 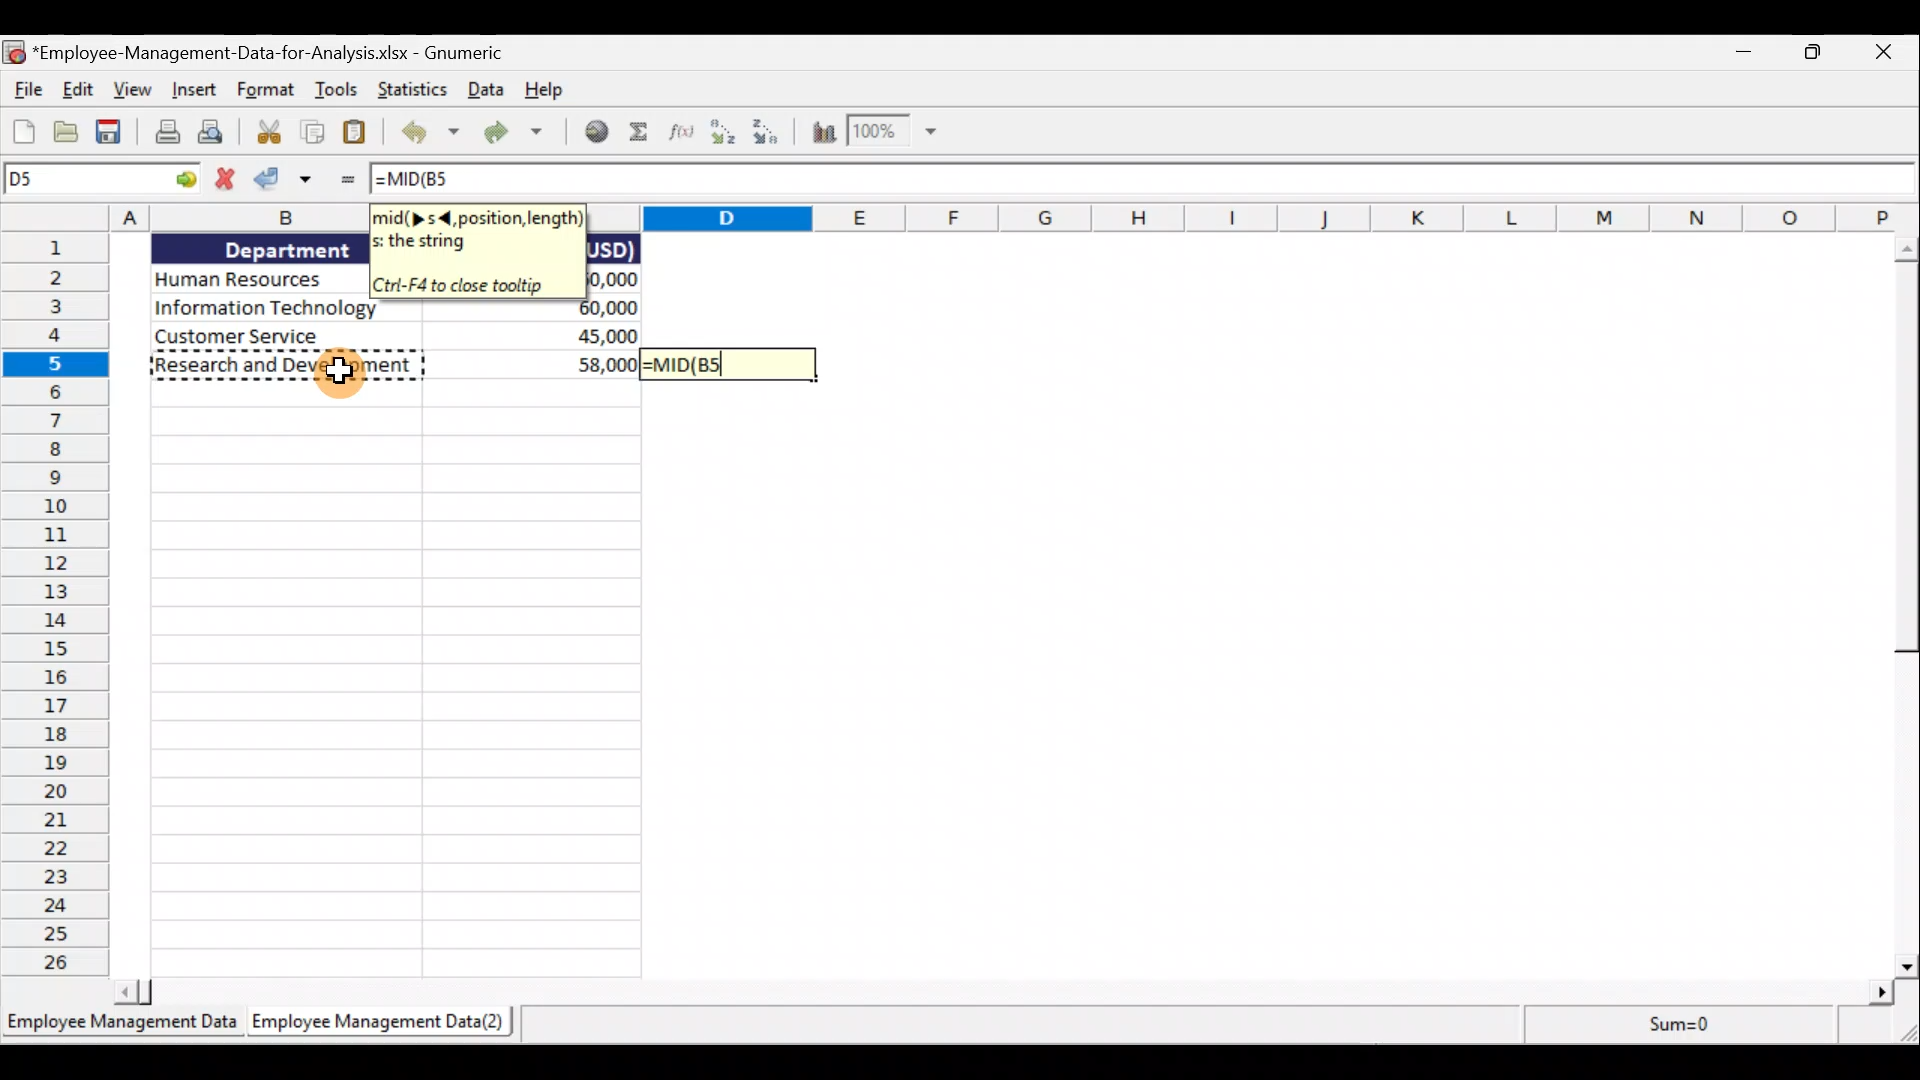 I want to click on Save the current workbook, so click(x=107, y=130).